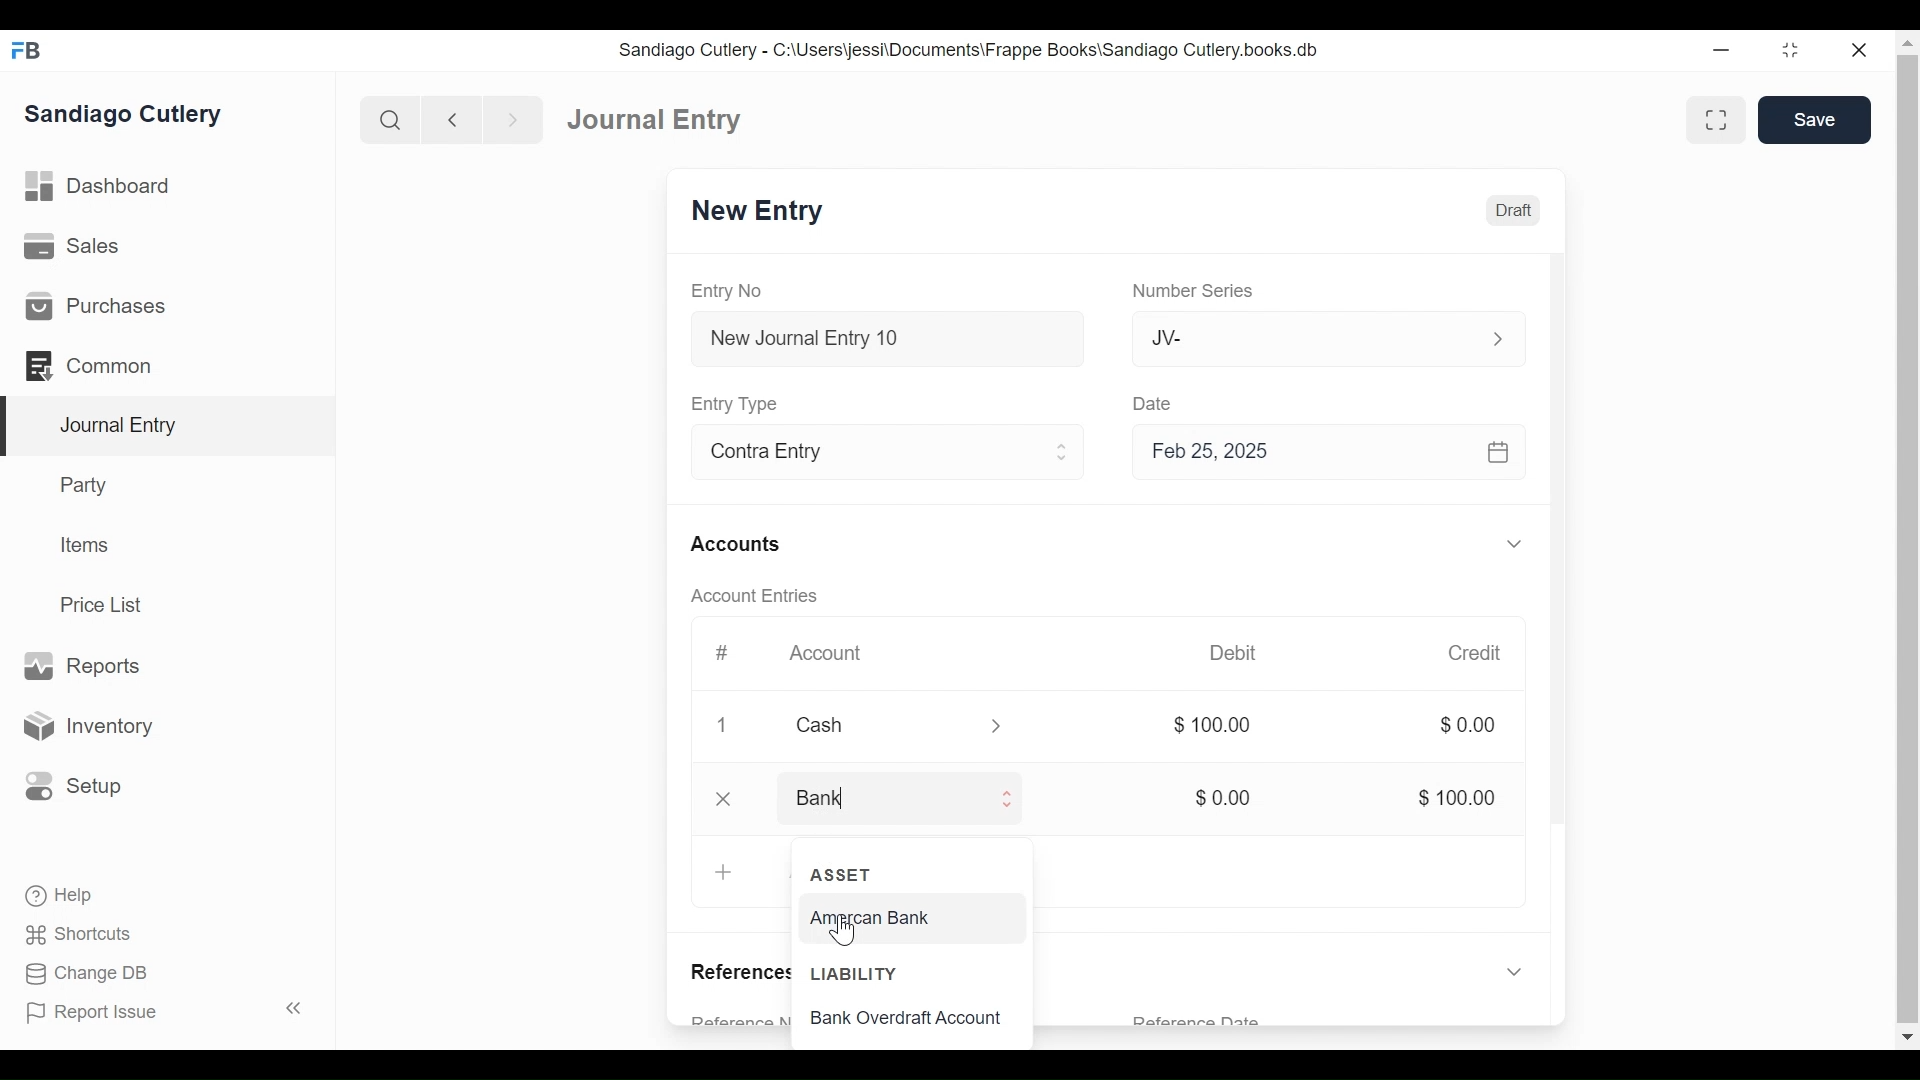 This screenshot has width=1920, height=1080. I want to click on Vertical Scroll bar, so click(1563, 572).